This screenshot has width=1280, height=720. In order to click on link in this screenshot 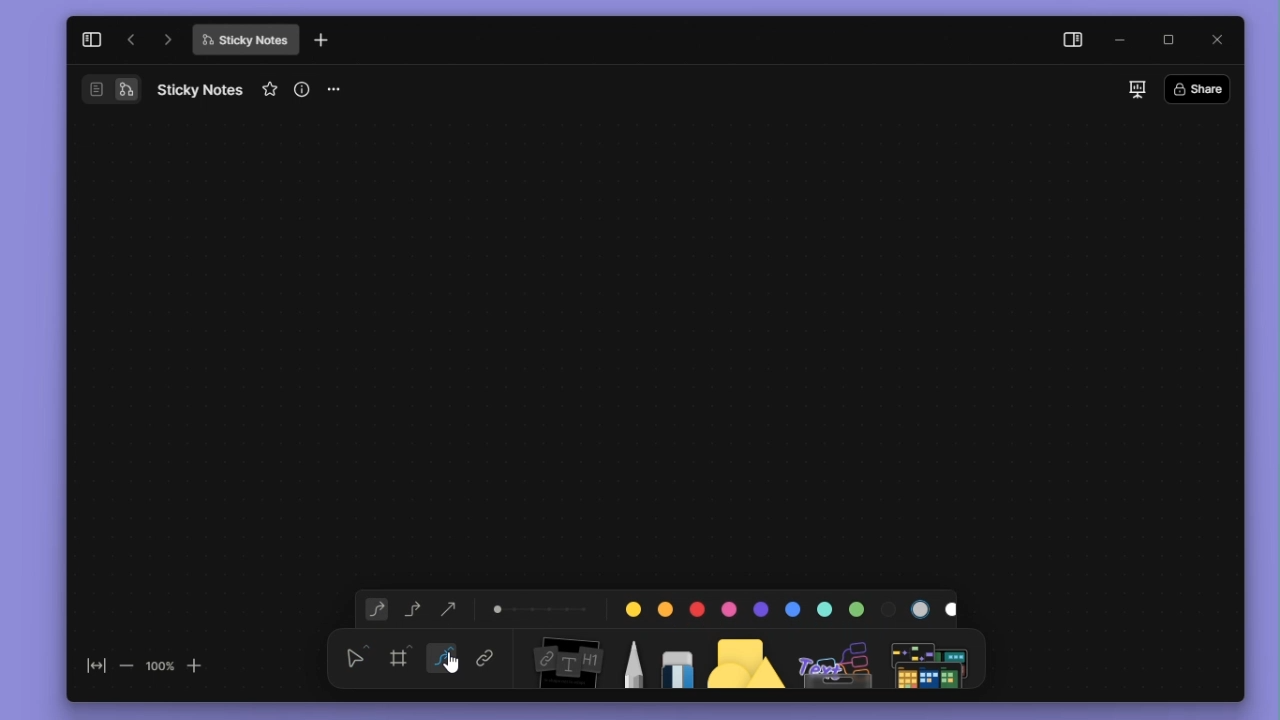, I will do `click(485, 660)`.